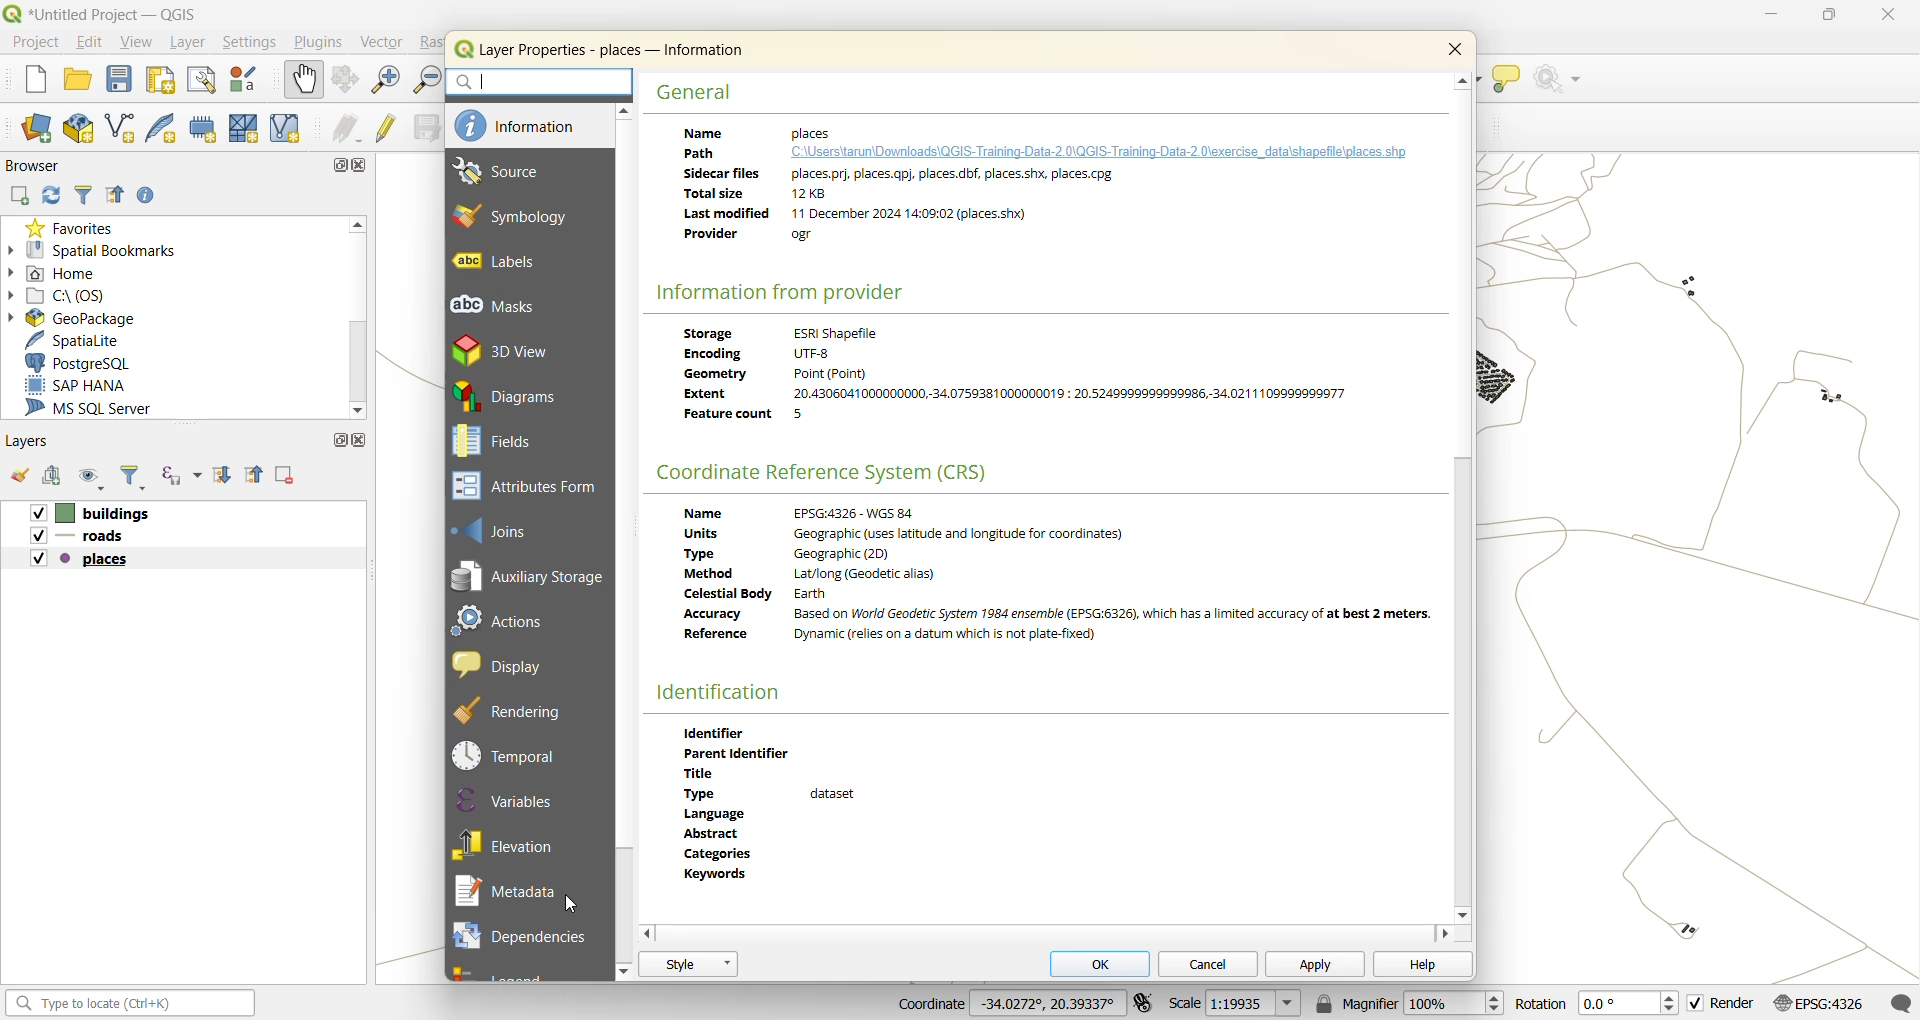 This screenshot has height=1020, width=1920. Describe the element at coordinates (503, 348) in the screenshot. I see `3d view` at that location.